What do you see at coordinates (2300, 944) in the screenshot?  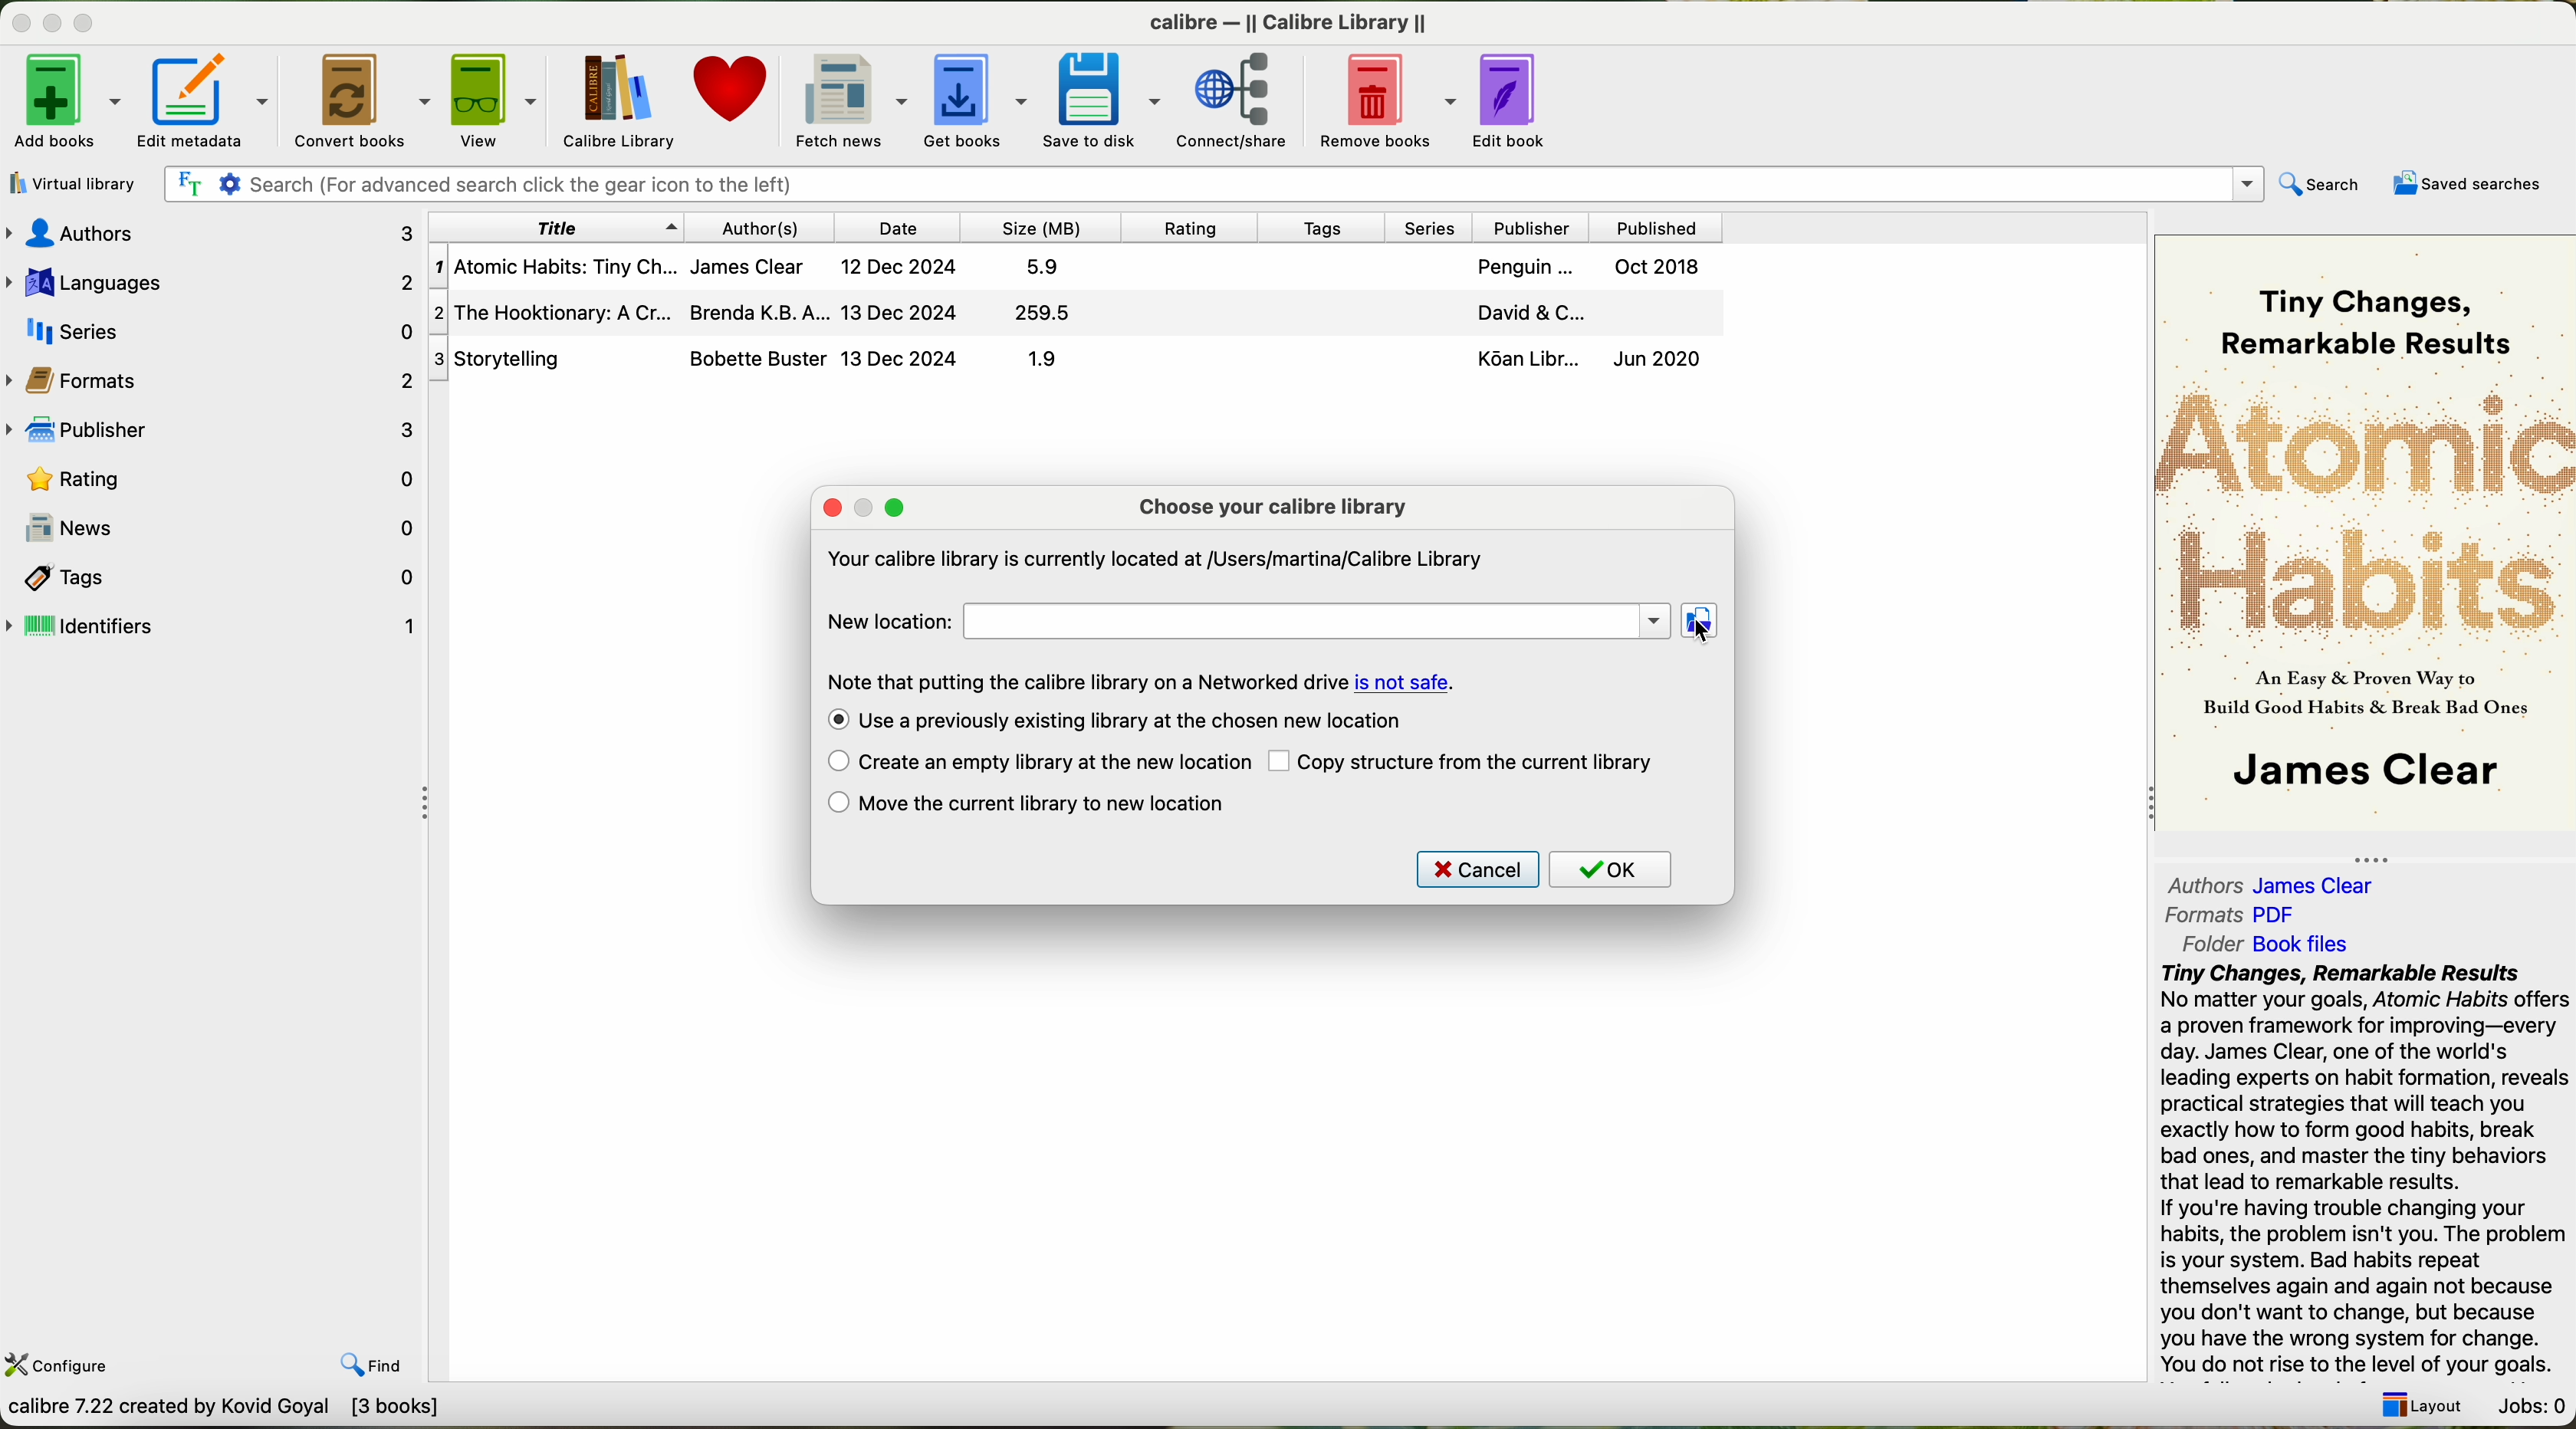 I see `Book file` at bounding box center [2300, 944].